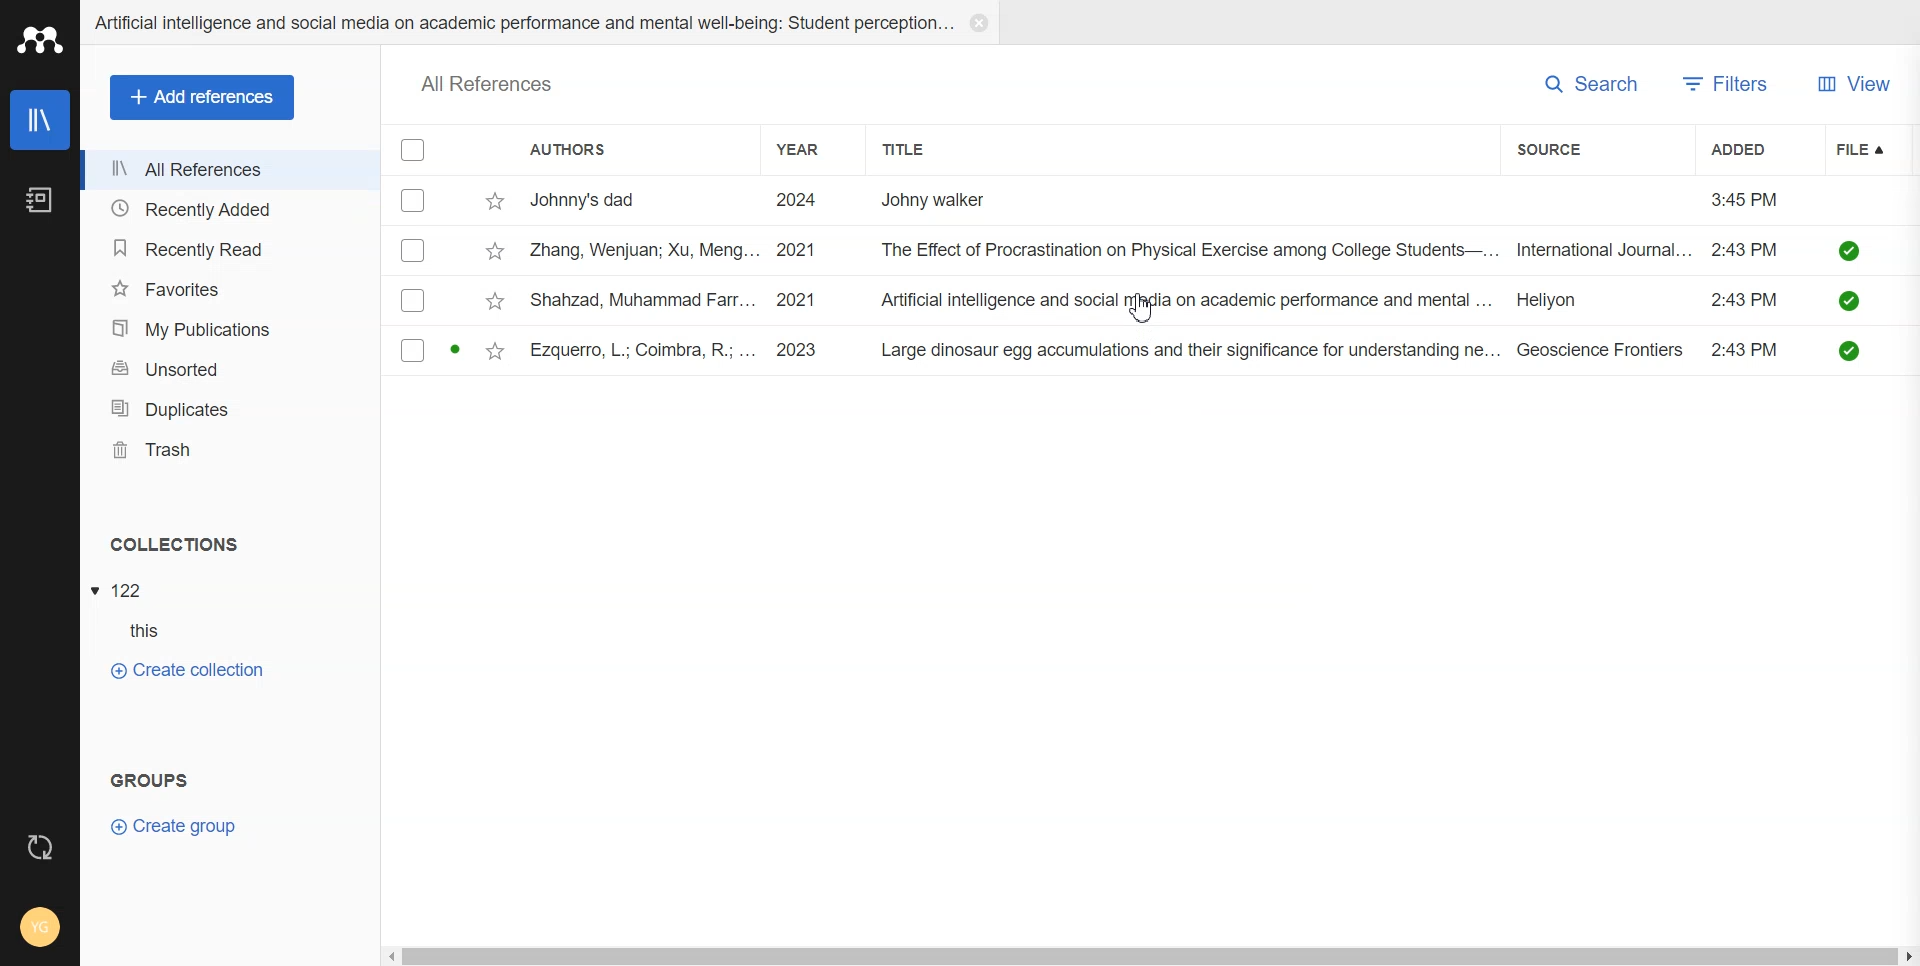 Image resolution: width=1920 pixels, height=966 pixels. Describe the element at coordinates (1853, 83) in the screenshot. I see `View` at that location.